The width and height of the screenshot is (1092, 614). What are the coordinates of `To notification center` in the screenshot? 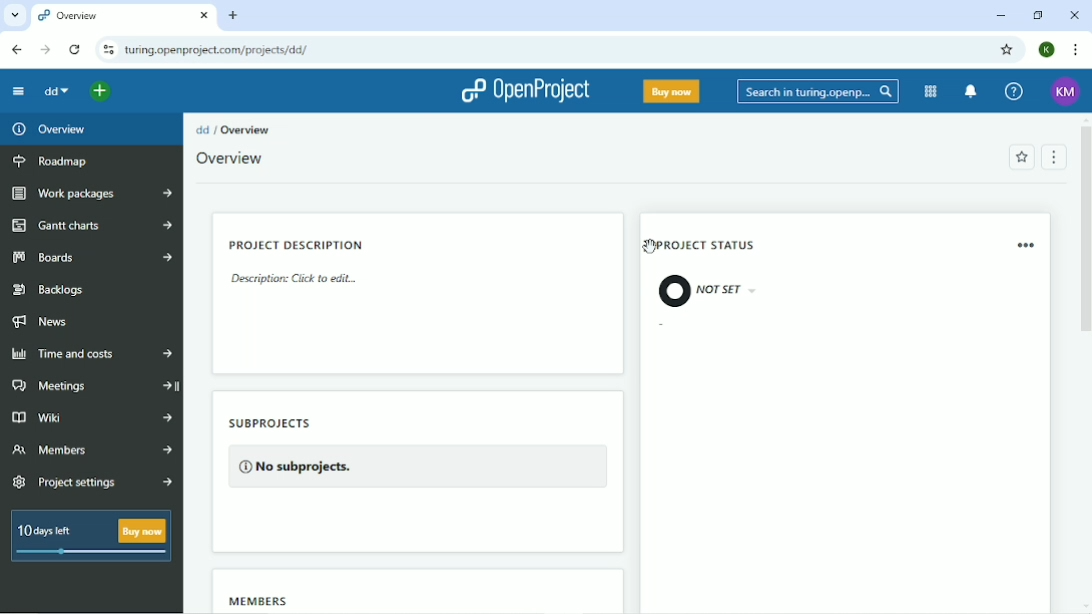 It's located at (970, 91).